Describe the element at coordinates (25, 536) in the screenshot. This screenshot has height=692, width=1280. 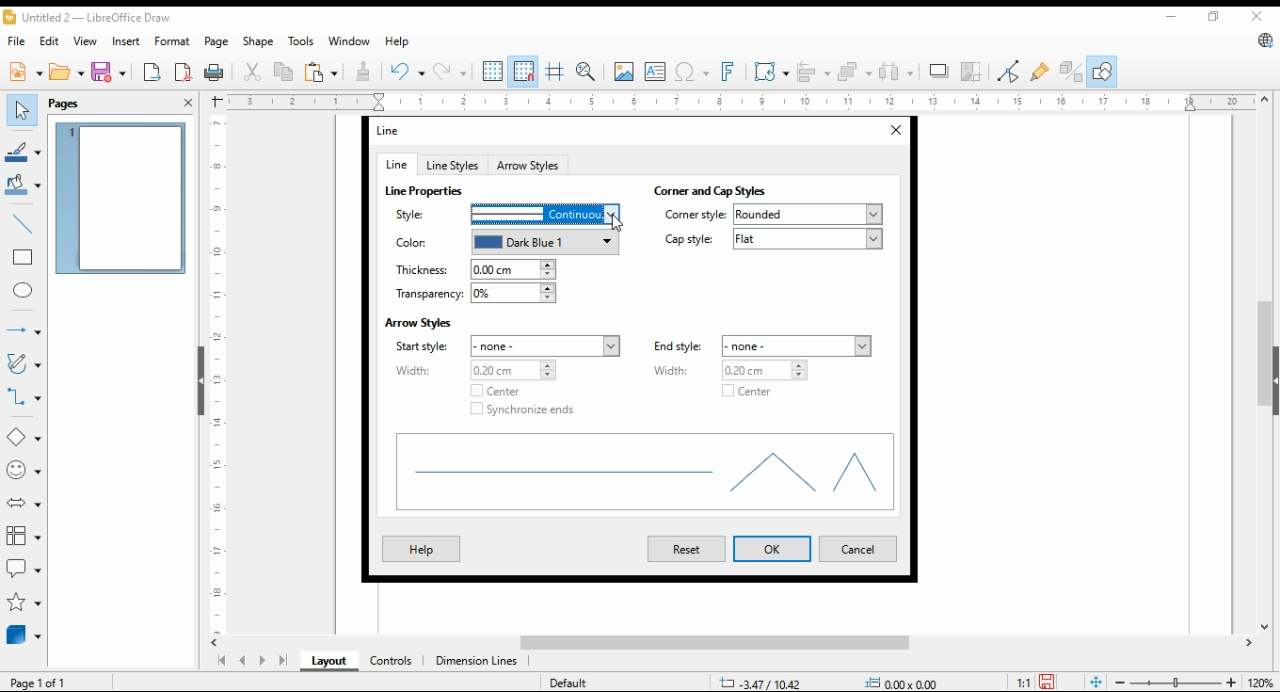
I see `flowchart` at that location.